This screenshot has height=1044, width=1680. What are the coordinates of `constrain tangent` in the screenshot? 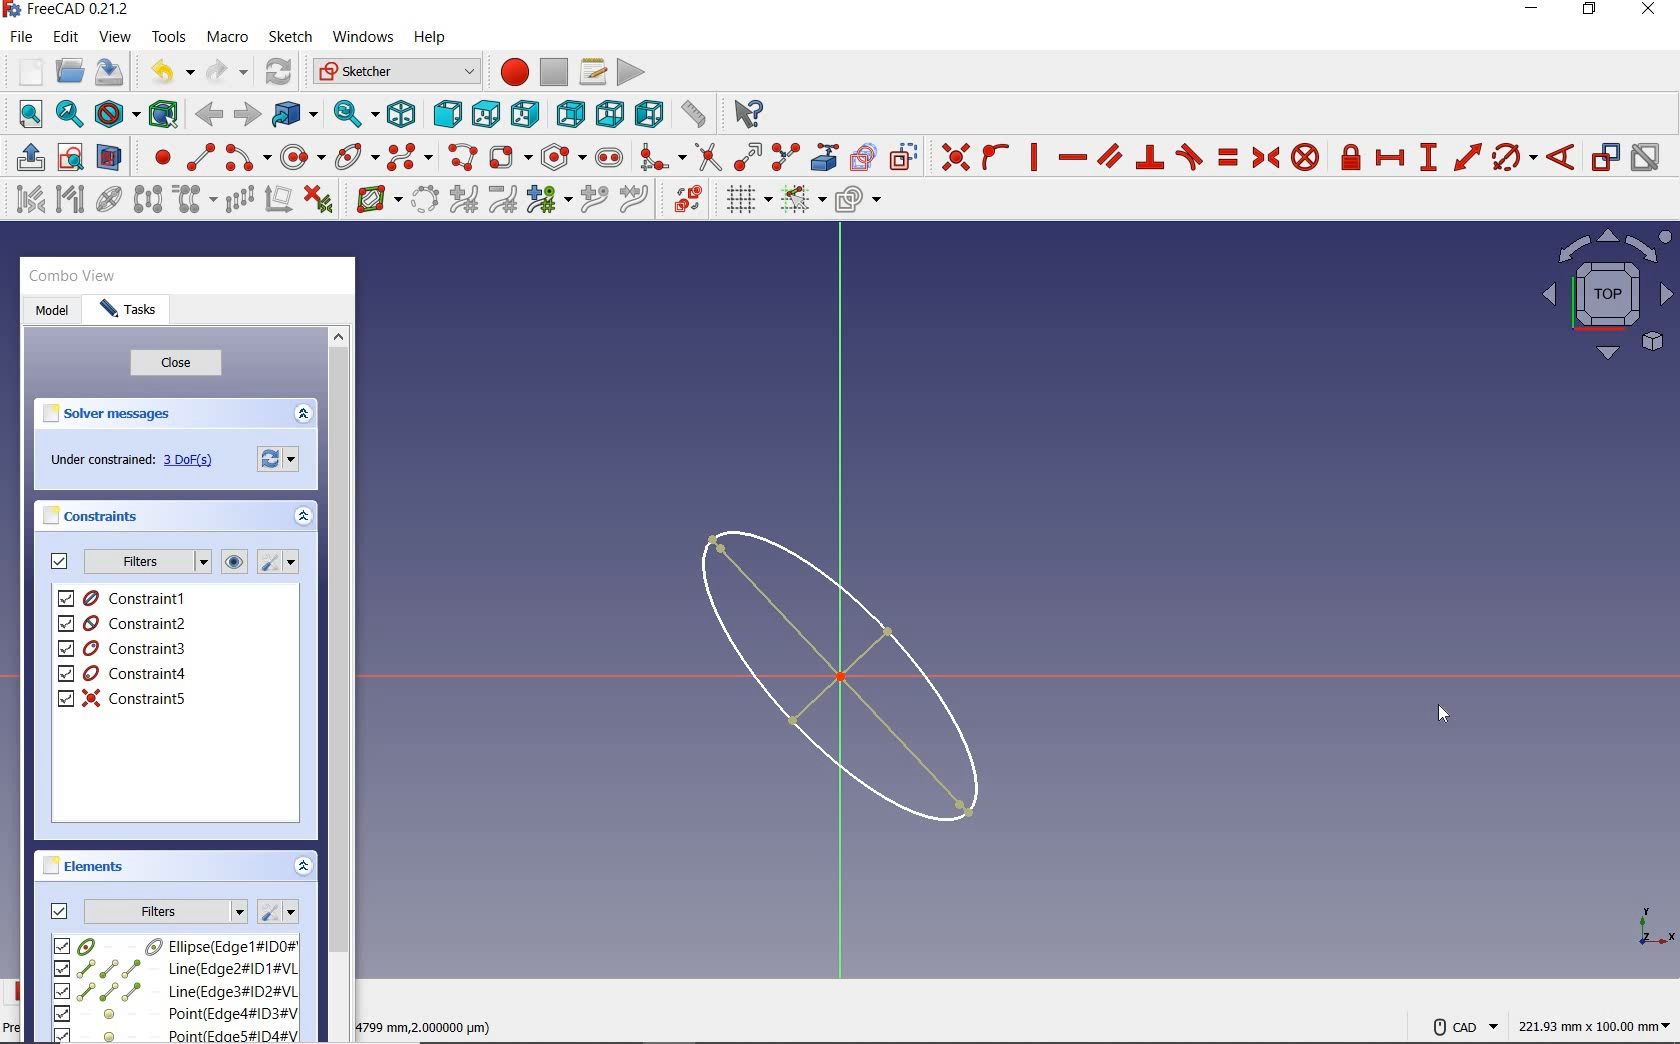 It's located at (1190, 155).